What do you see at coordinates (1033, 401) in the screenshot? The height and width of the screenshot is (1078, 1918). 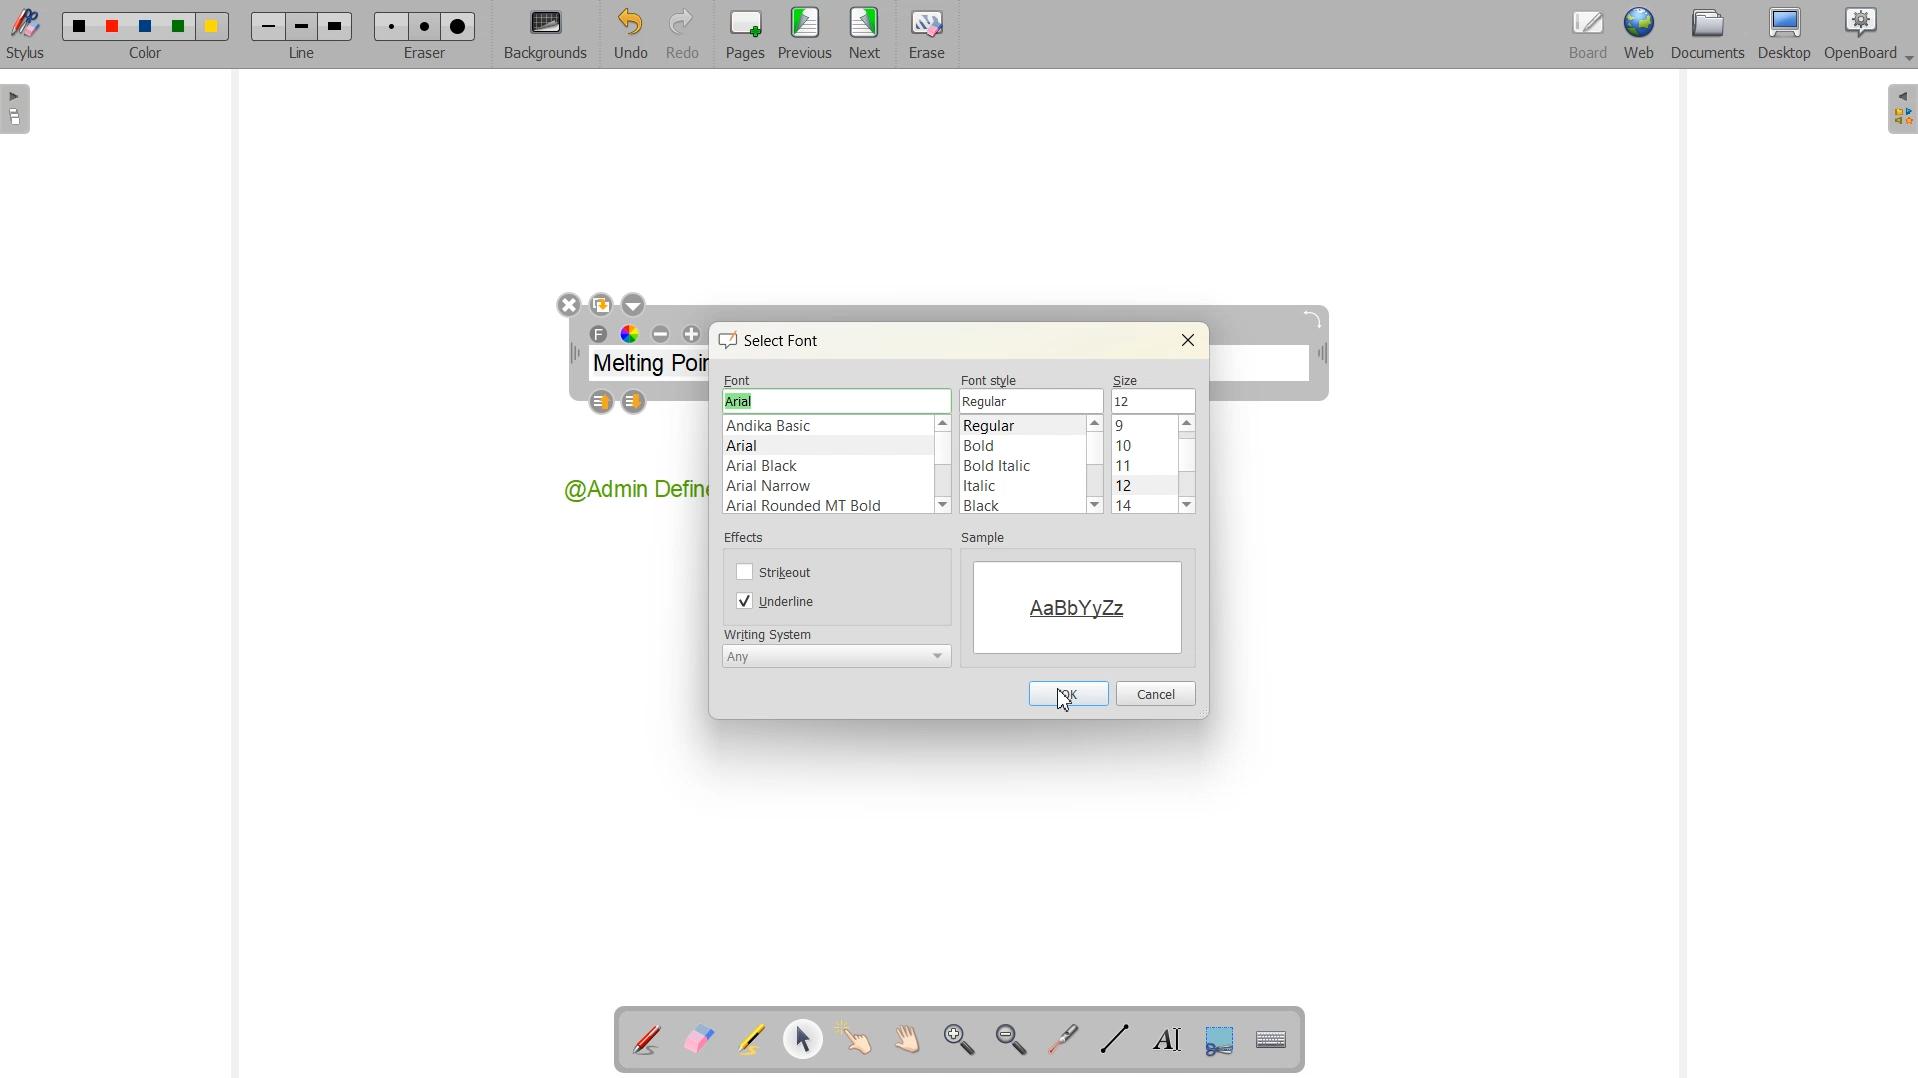 I see `Font style name` at bounding box center [1033, 401].